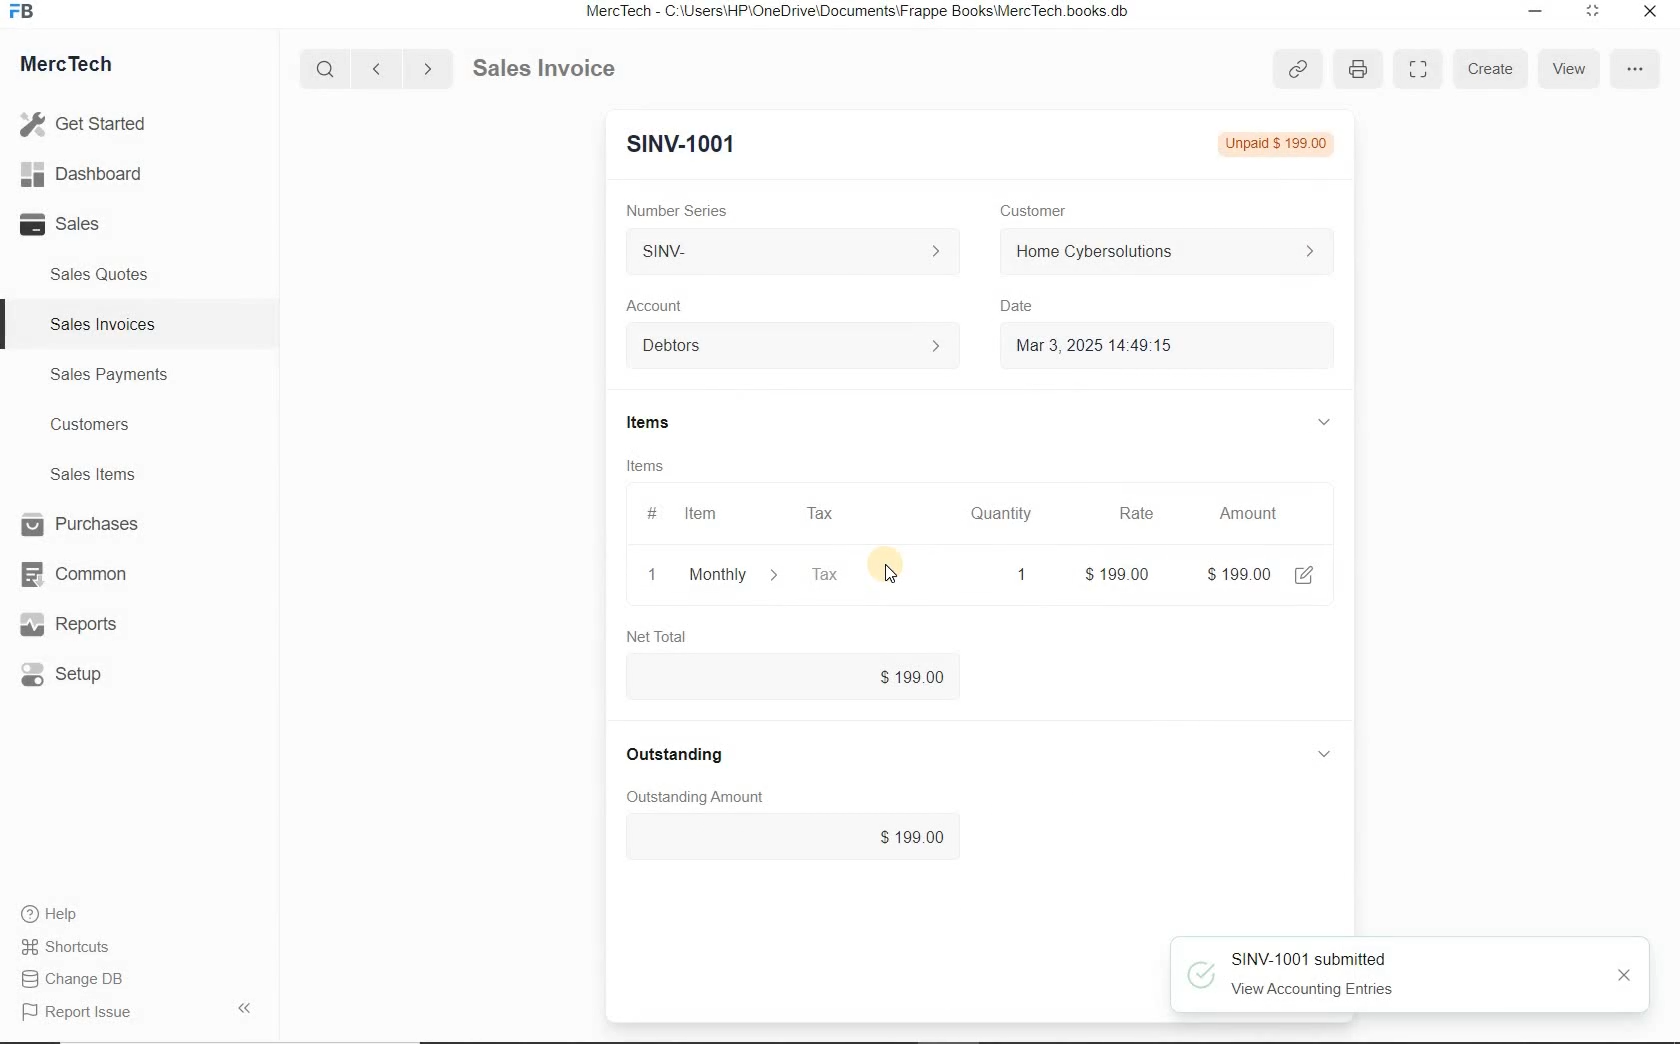  Describe the element at coordinates (1118, 573) in the screenshot. I see `rate: $199.00` at that location.